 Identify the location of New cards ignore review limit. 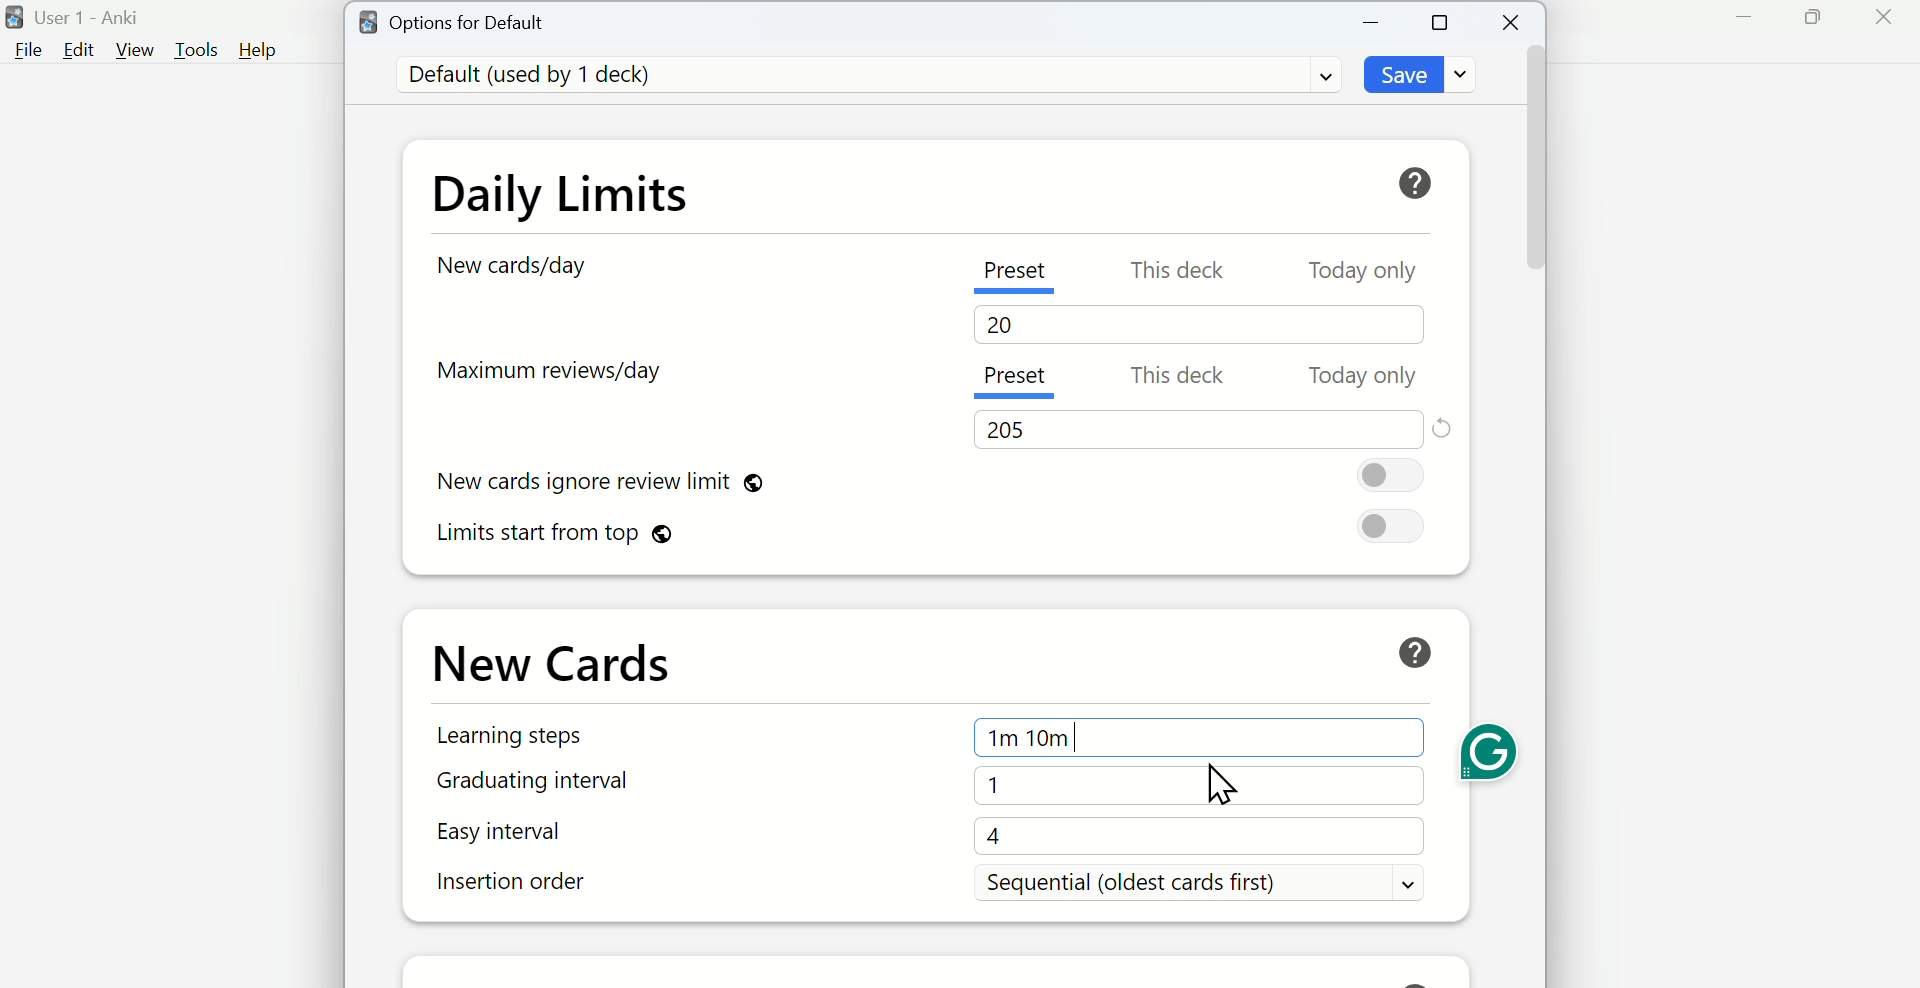
(625, 477).